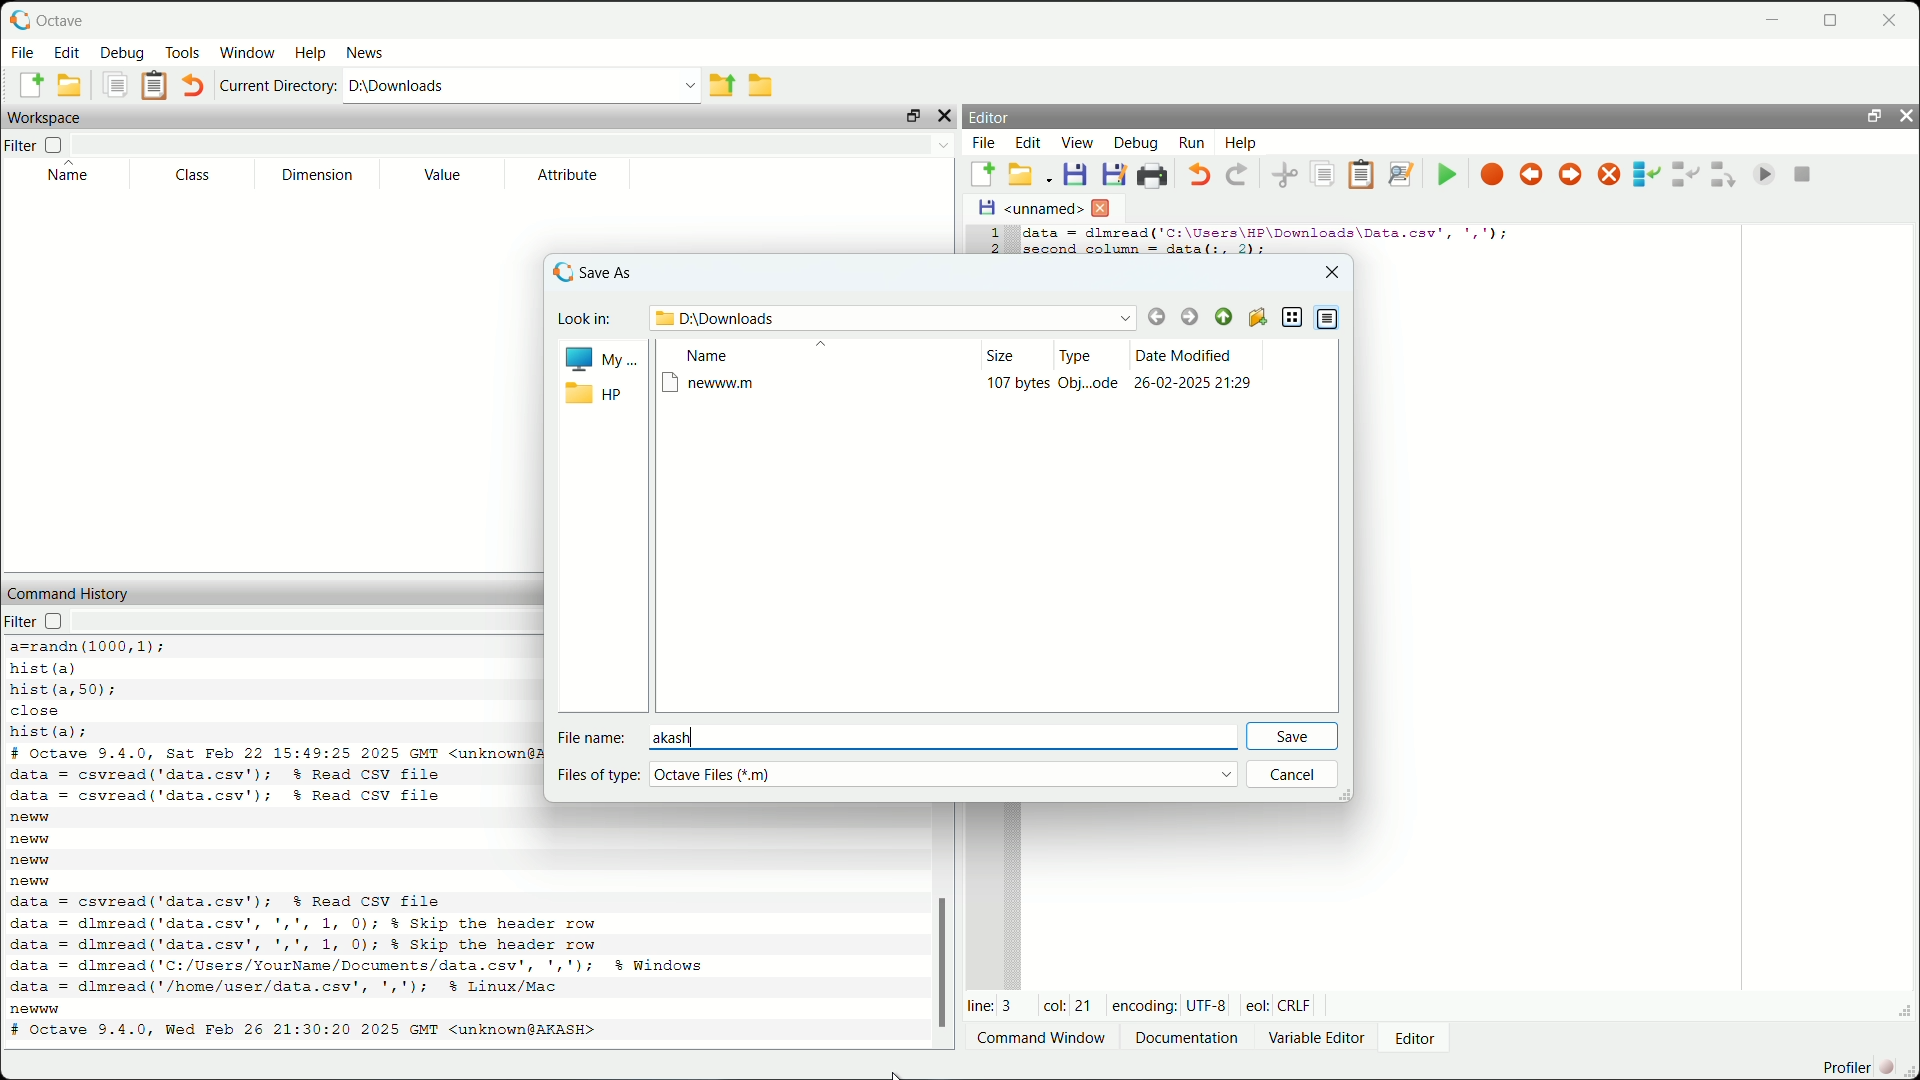 Image resolution: width=1920 pixels, height=1080 pixels. I want to click on hide widget, so click(1907, 116).